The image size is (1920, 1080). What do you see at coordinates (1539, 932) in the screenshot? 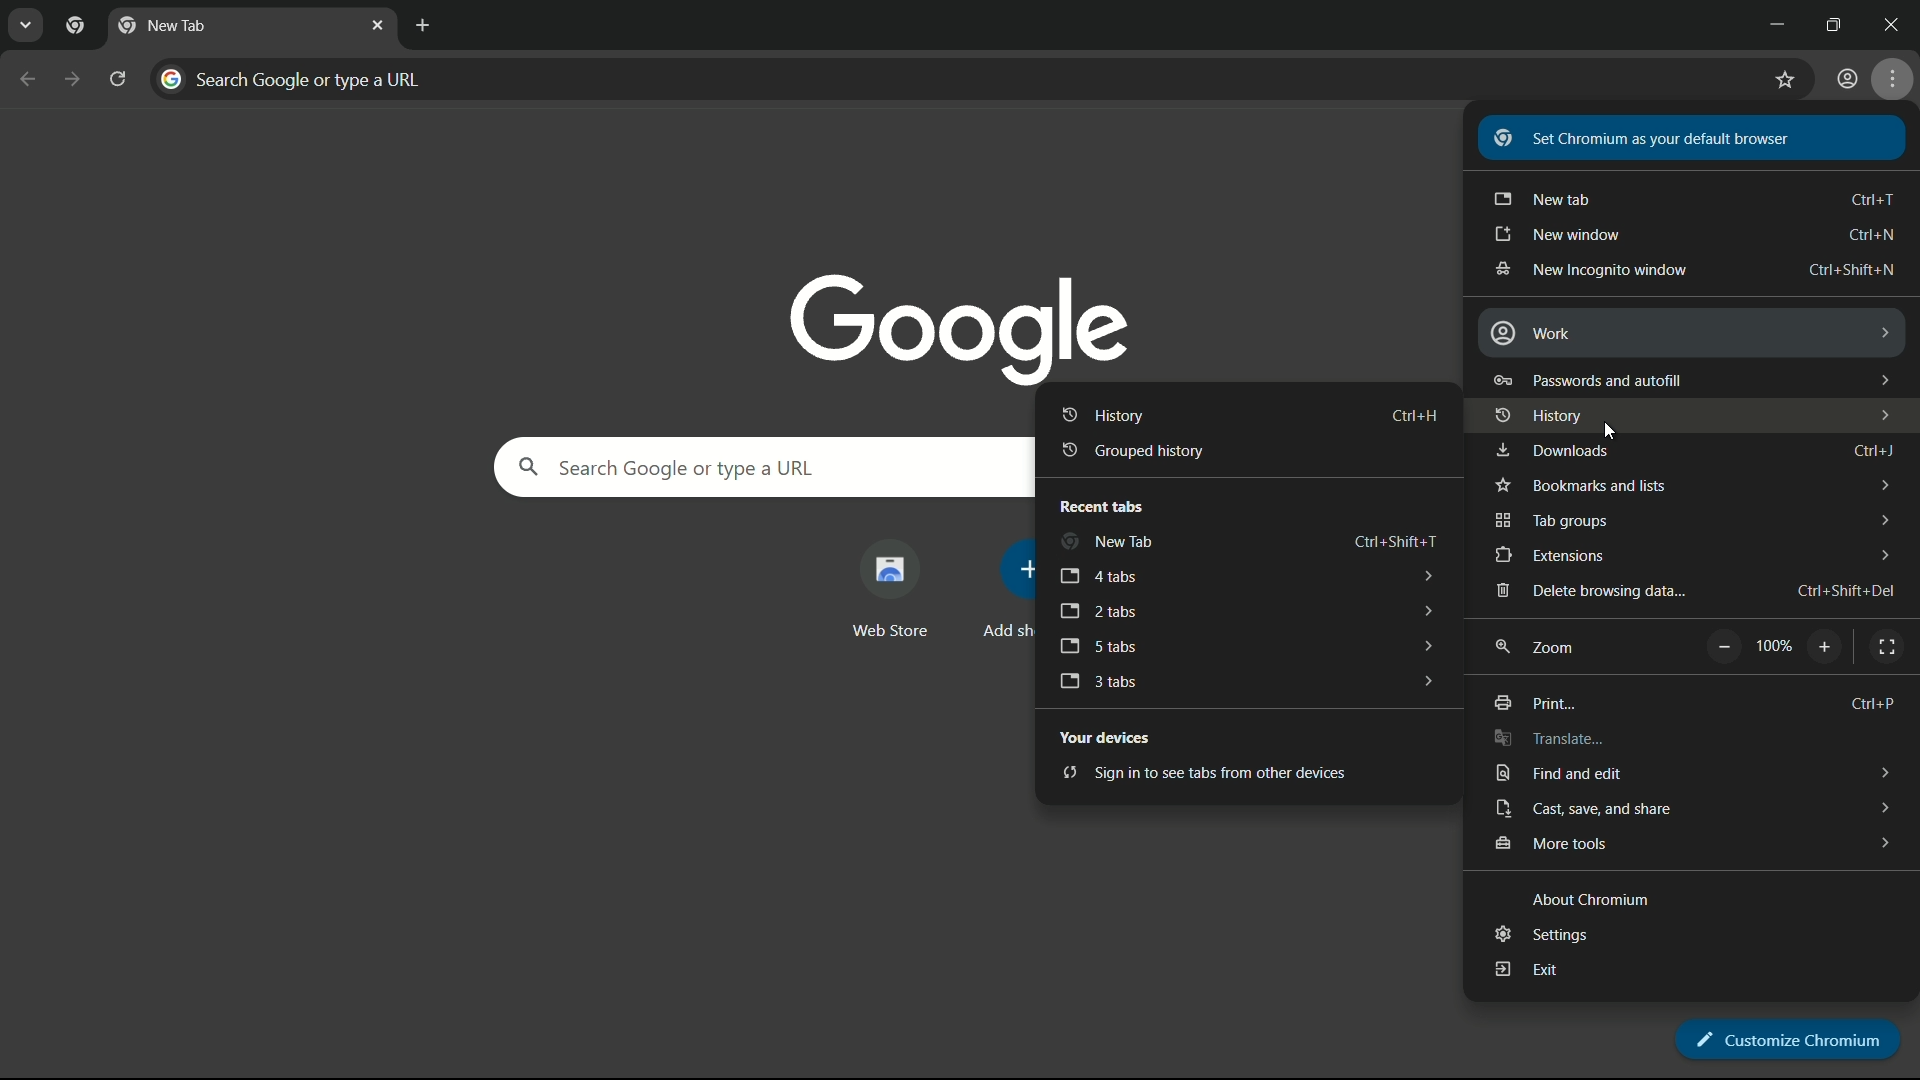
I see `settings` at bounding box center [1539, 932].